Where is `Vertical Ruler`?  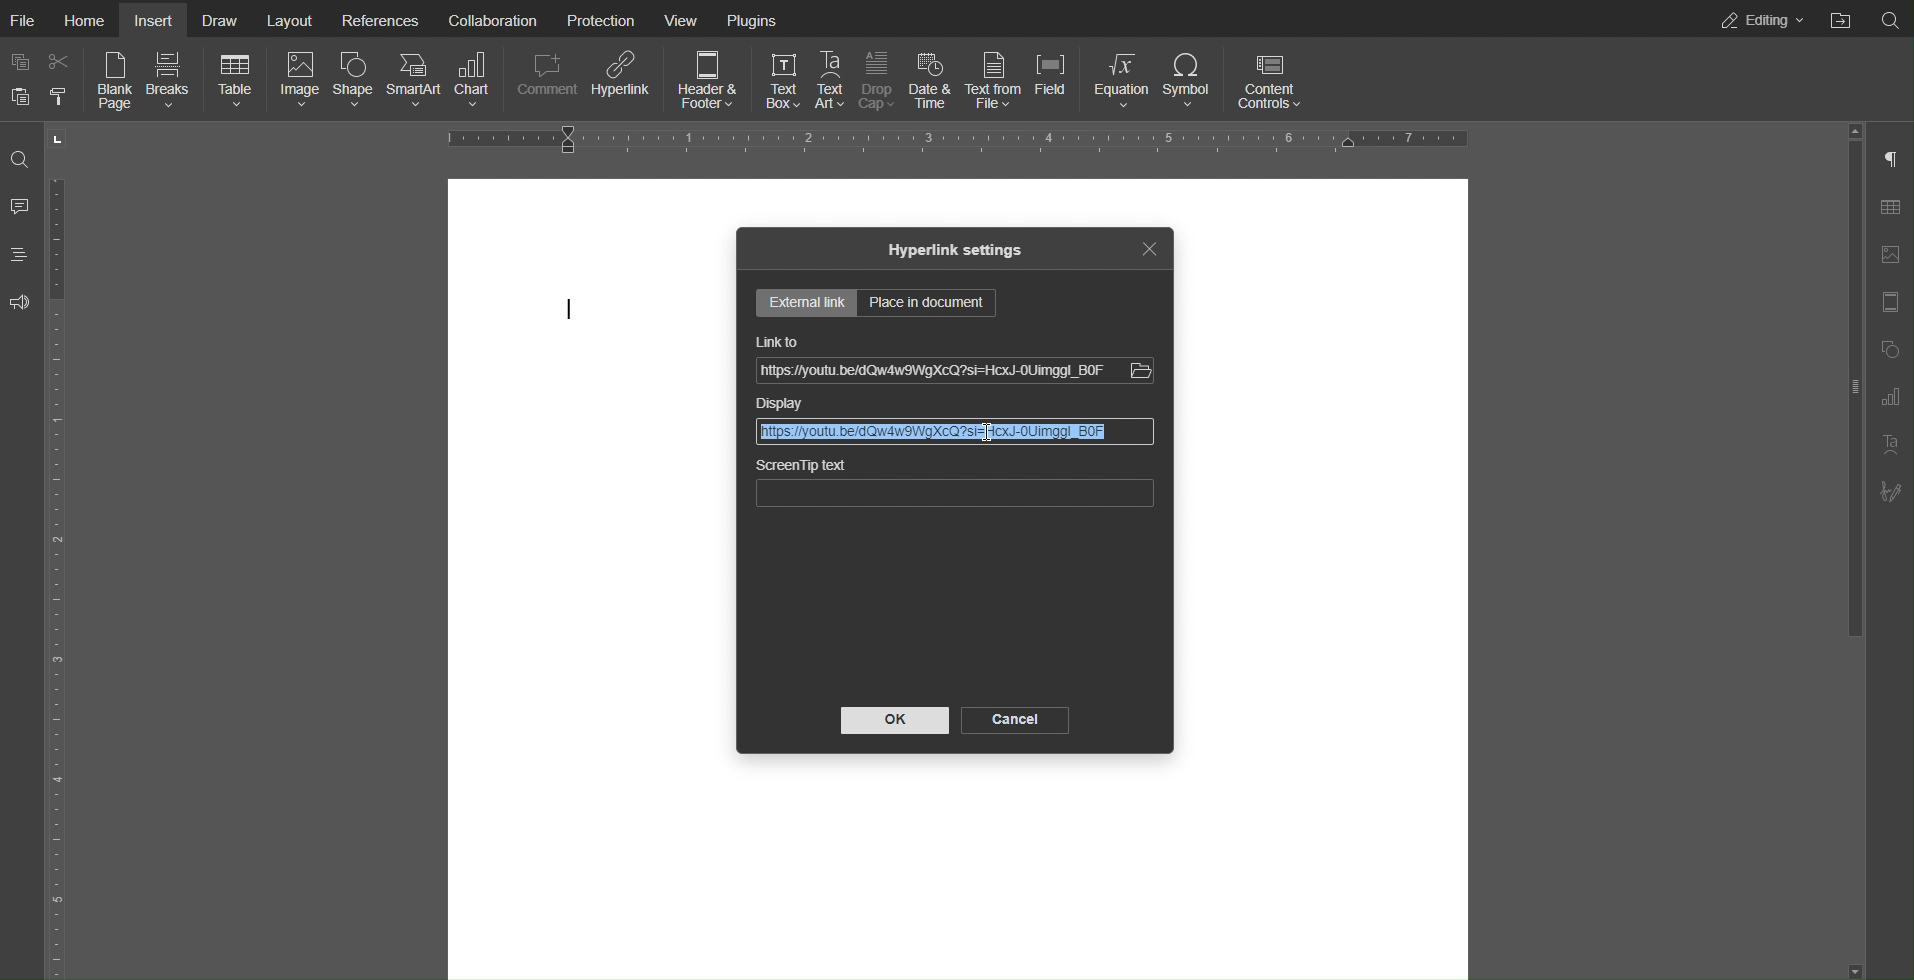
Vertical Ruler is located at coordinates (64, 575).